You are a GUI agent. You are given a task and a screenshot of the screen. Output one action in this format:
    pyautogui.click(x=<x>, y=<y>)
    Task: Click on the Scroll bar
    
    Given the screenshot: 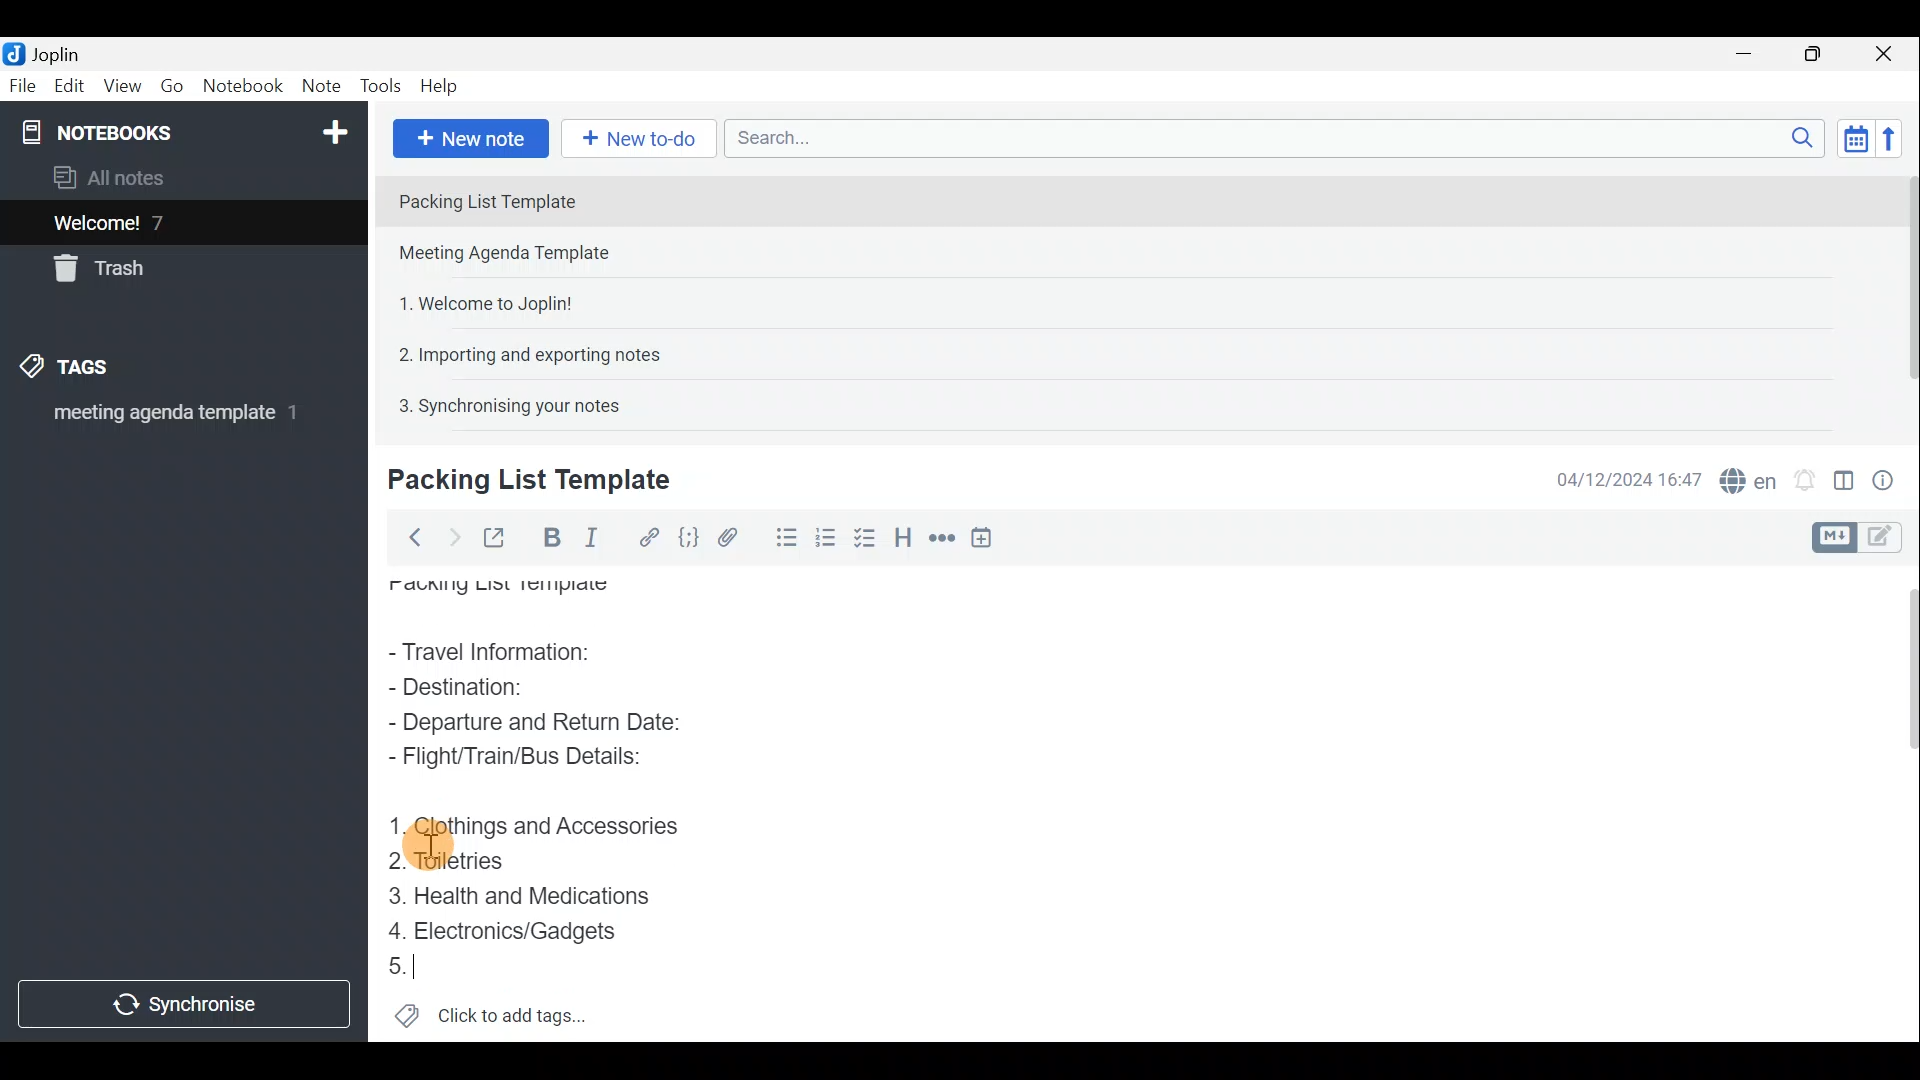 What is the action you would take?
    pyautogui.click(x=1902, y=801)
    